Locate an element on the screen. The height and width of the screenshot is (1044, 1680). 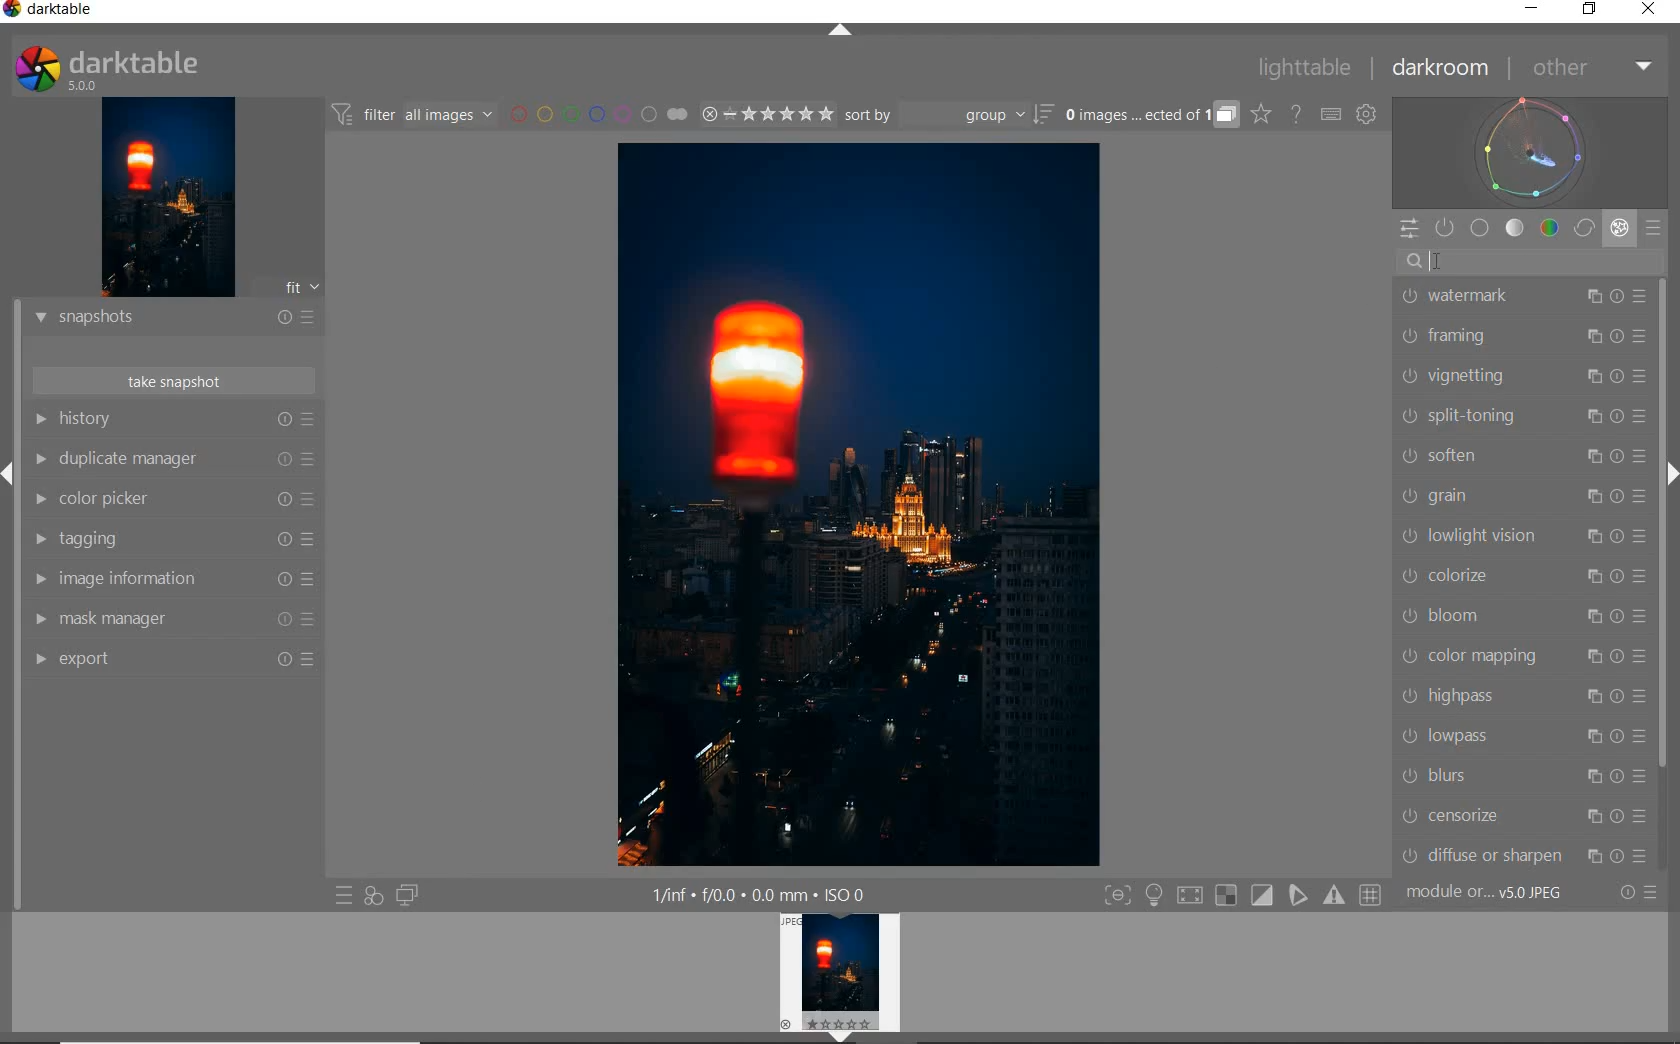
Reset is located at coordinates (1618, 295).